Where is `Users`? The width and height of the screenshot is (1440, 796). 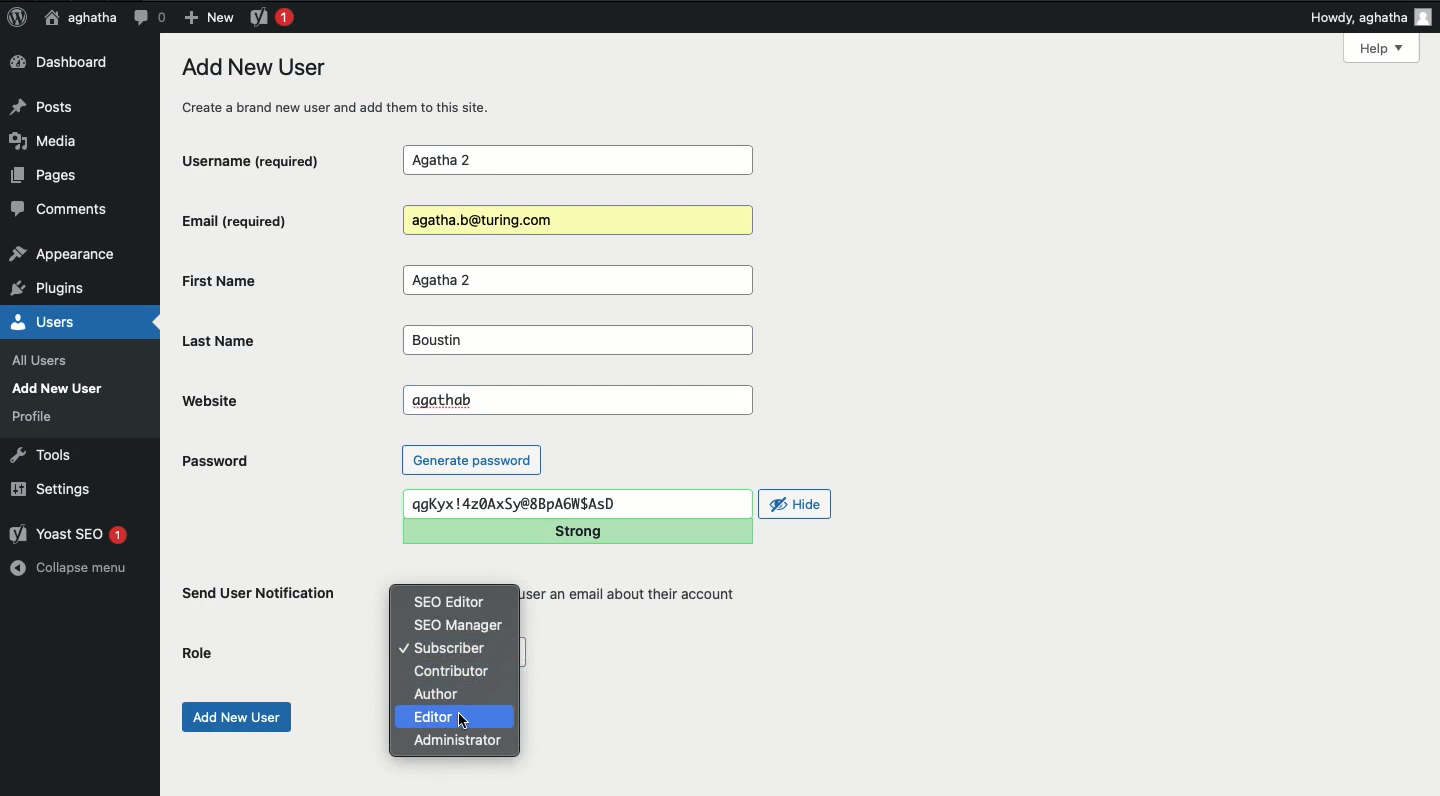
Users is located at coordinates (64, 322).